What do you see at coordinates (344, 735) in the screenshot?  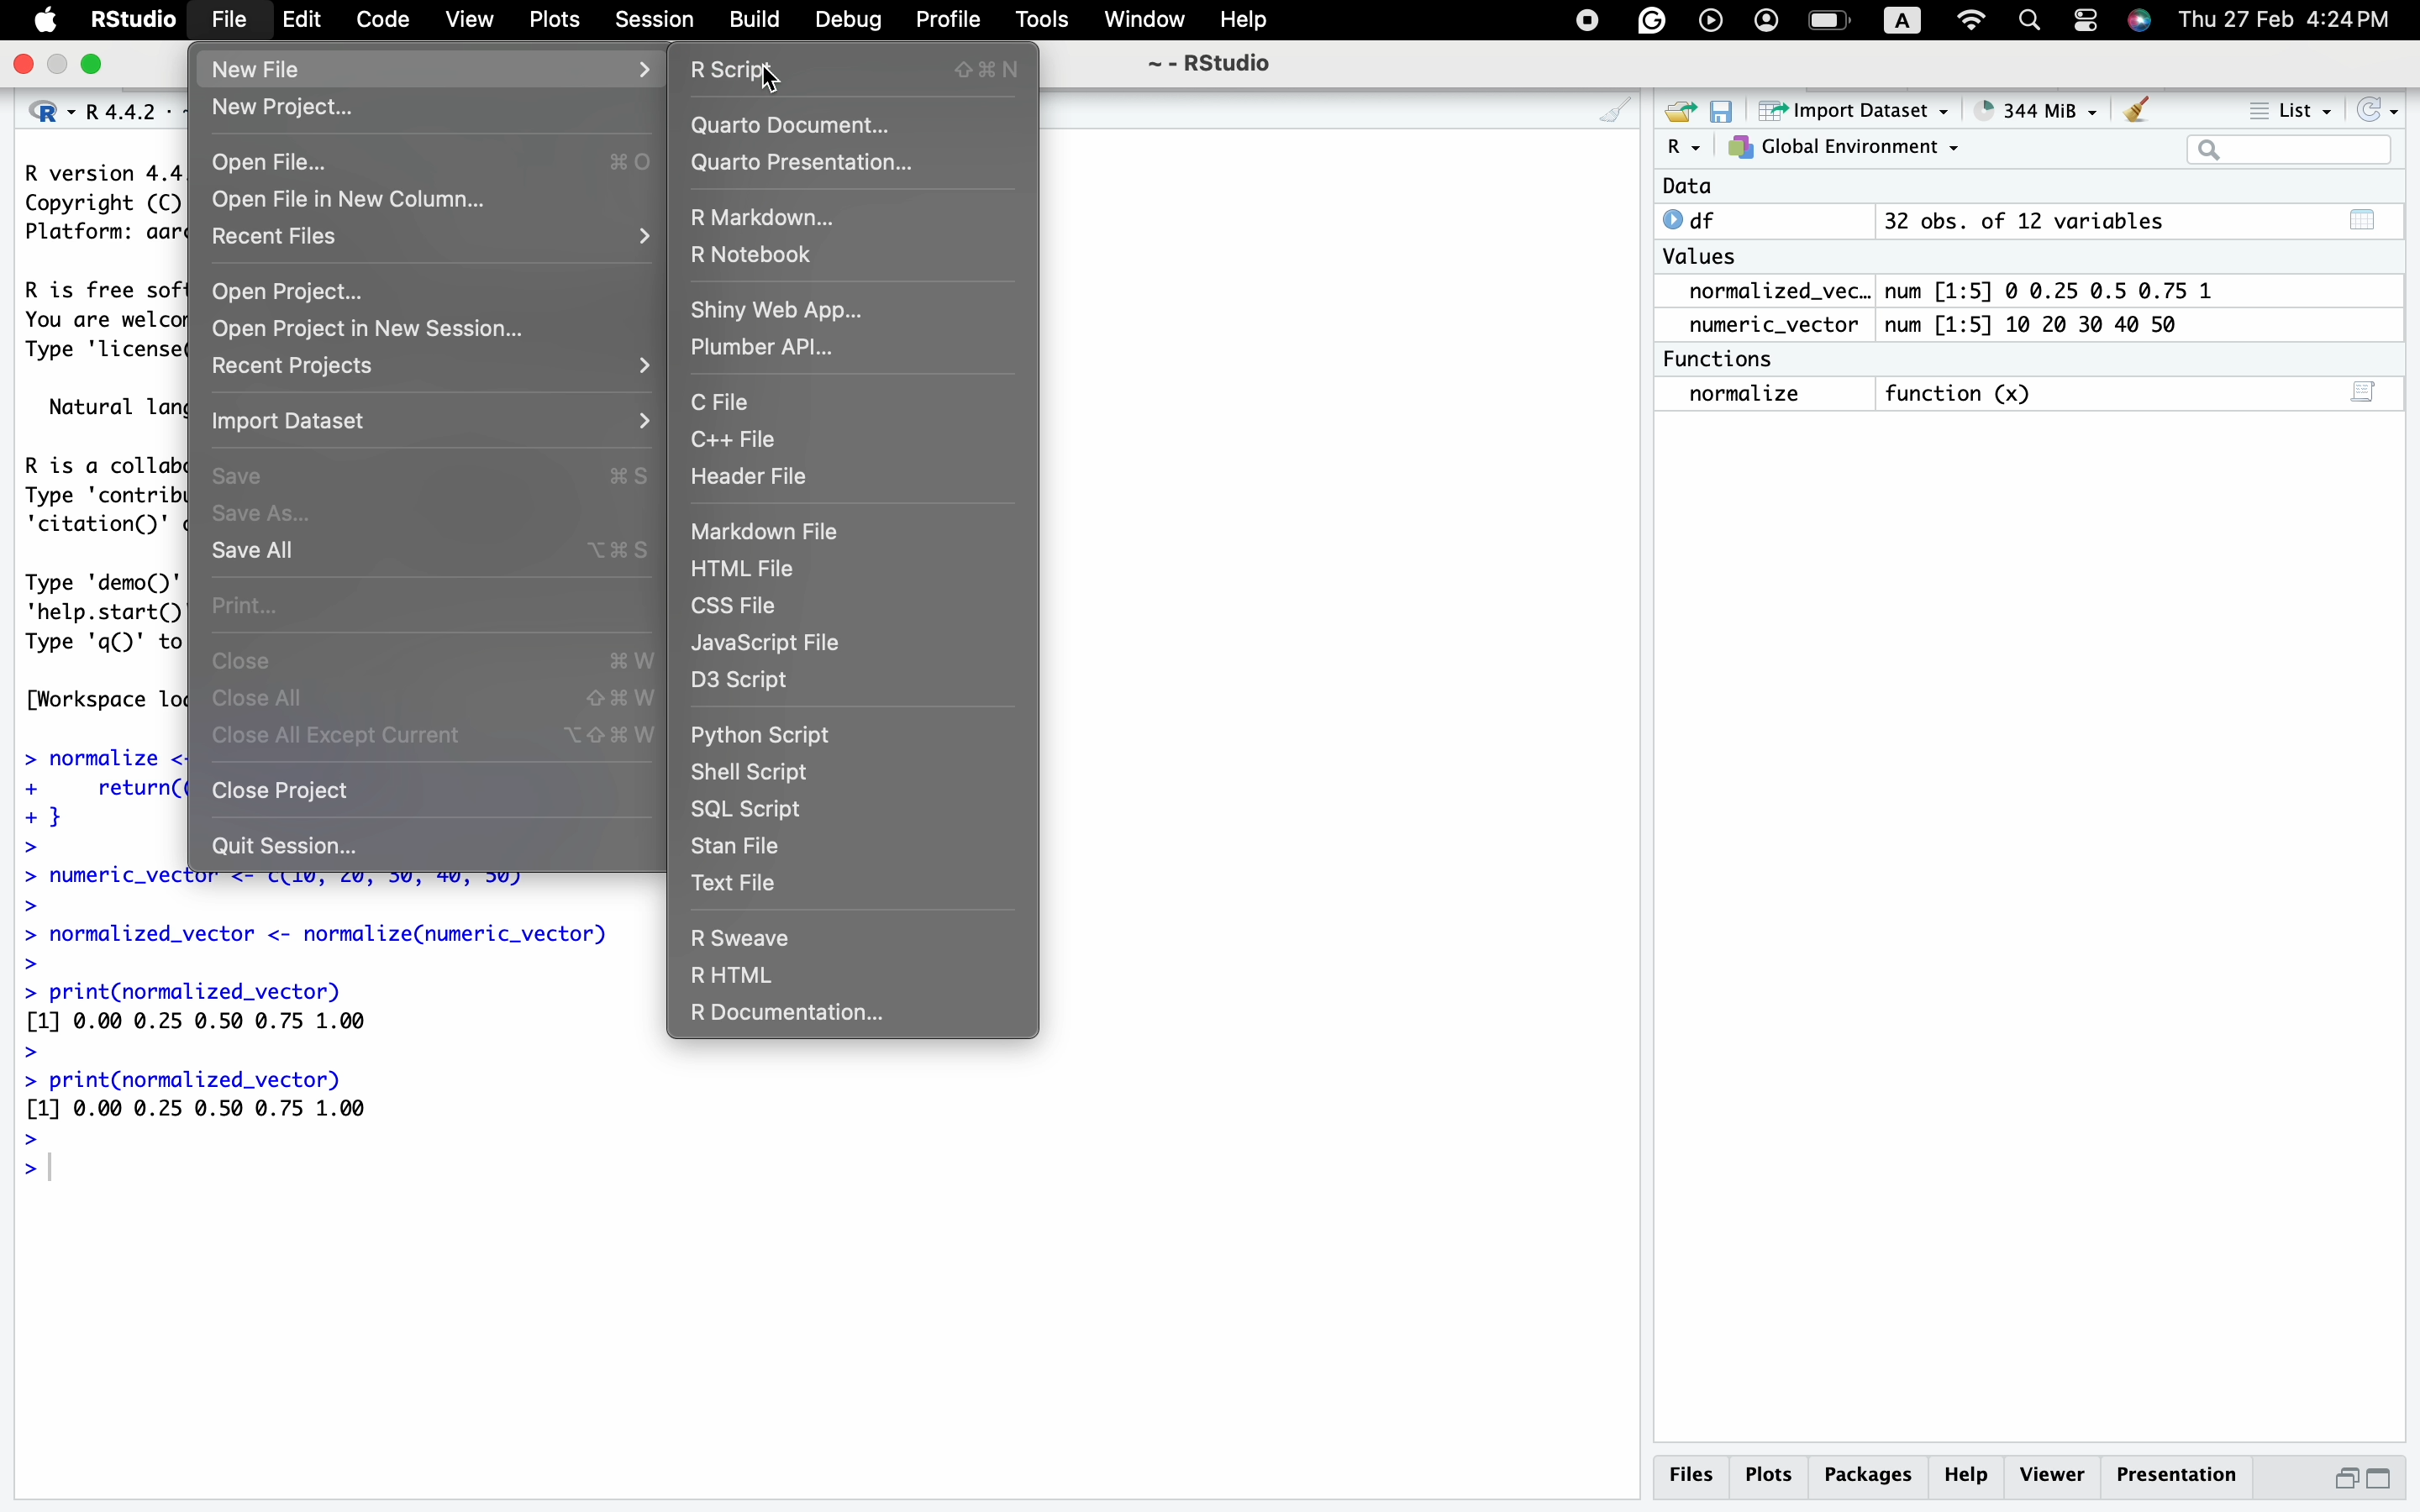 I see `Close all except current` at bounding box center [344, 735].